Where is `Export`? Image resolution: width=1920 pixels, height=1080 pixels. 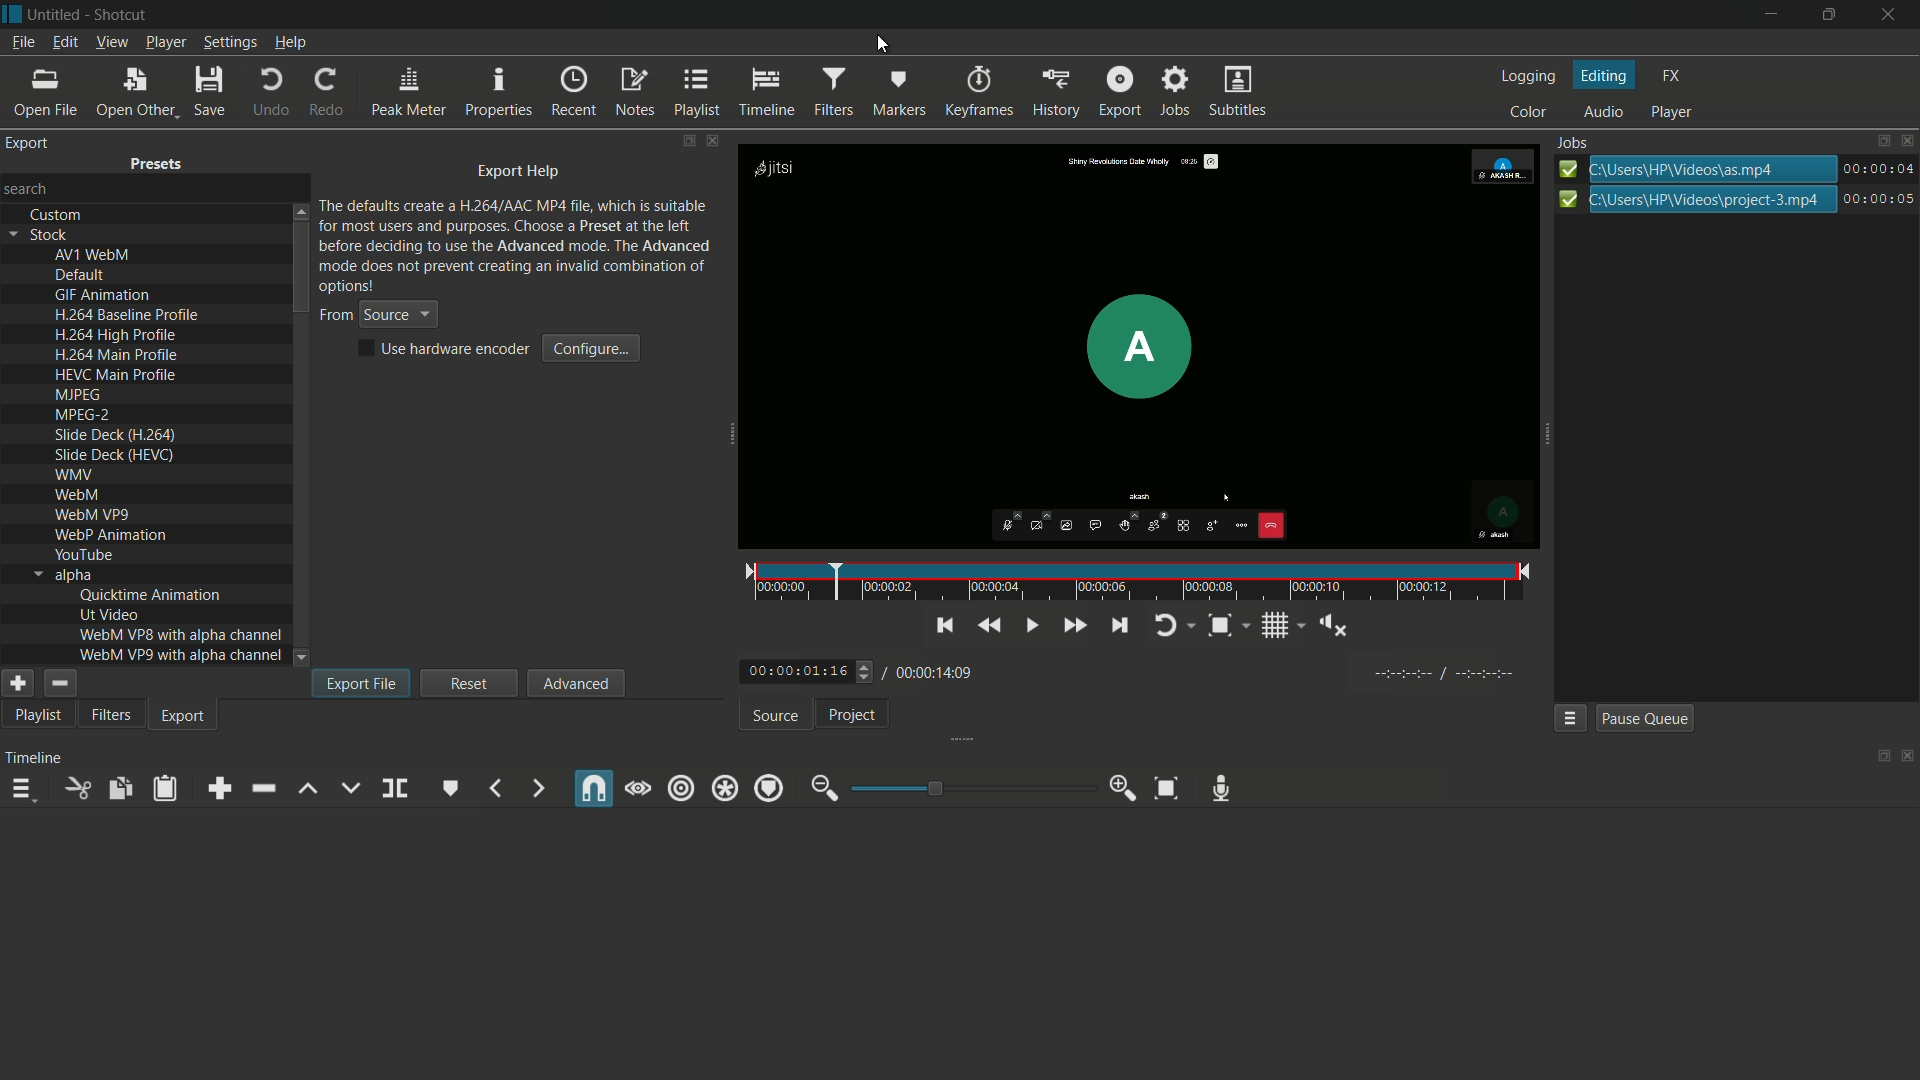 Export is located at coordinates (1119, 90).